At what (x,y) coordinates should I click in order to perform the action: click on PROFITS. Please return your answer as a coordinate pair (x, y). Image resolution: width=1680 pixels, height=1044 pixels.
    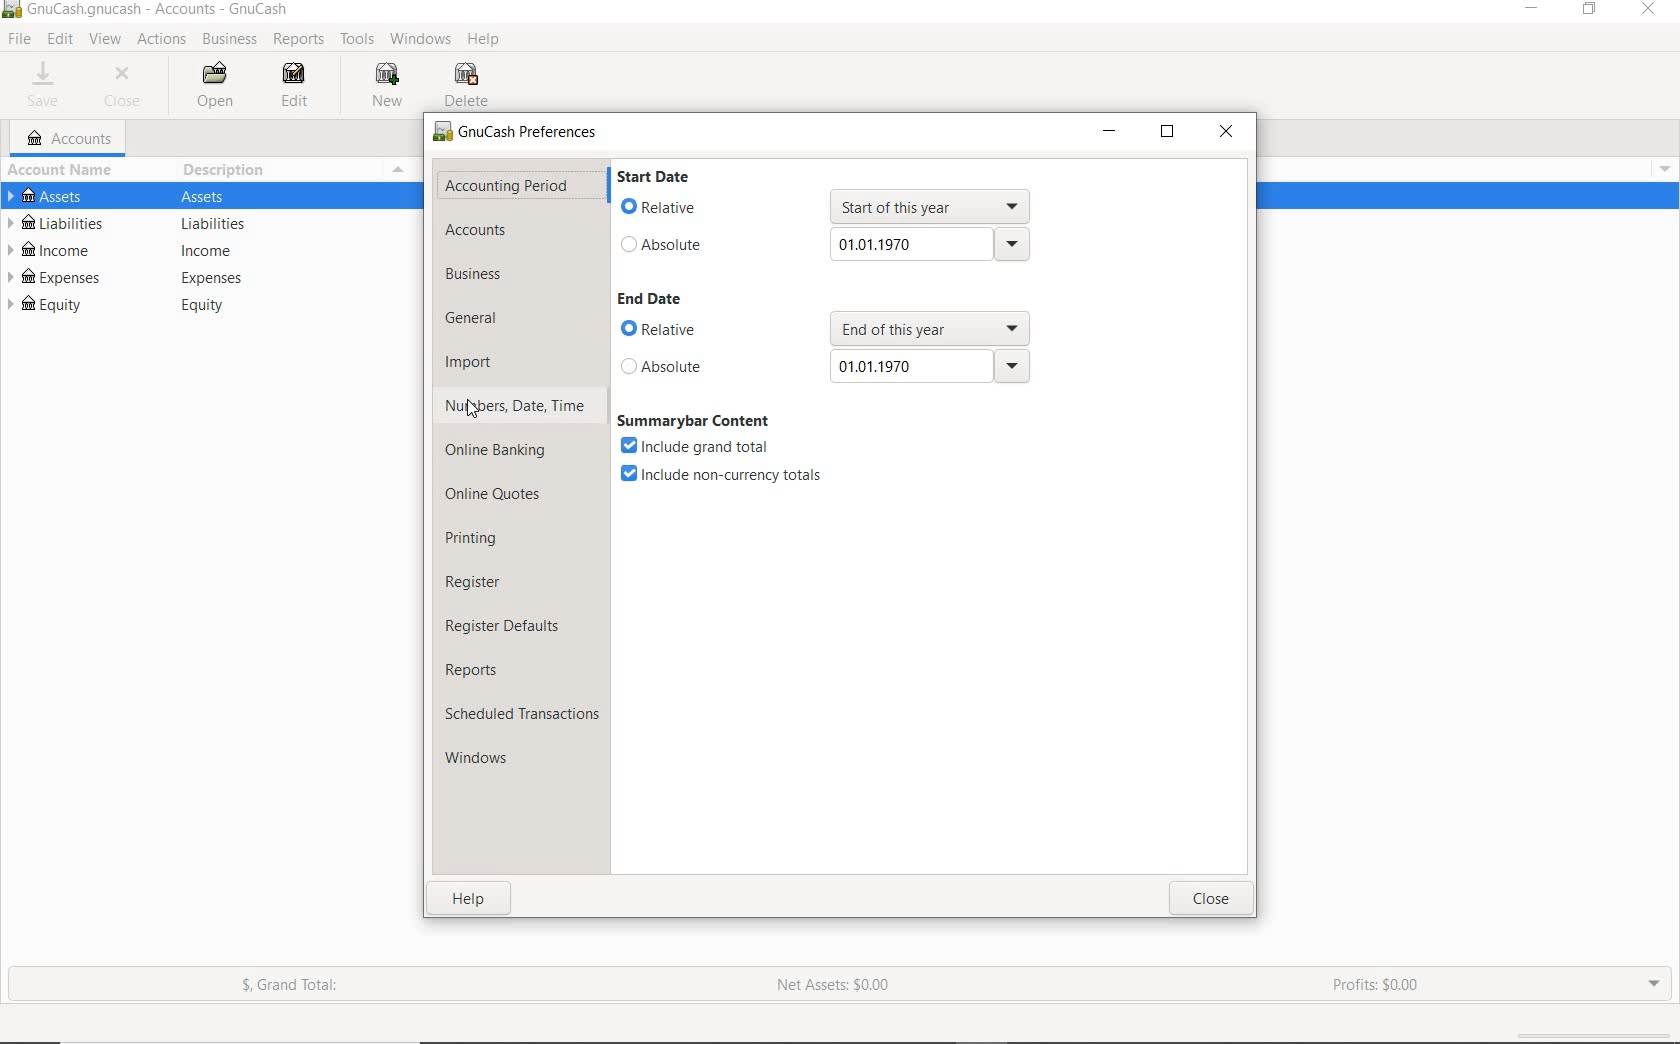
    Looking at the image, I should click on (1384, 987).